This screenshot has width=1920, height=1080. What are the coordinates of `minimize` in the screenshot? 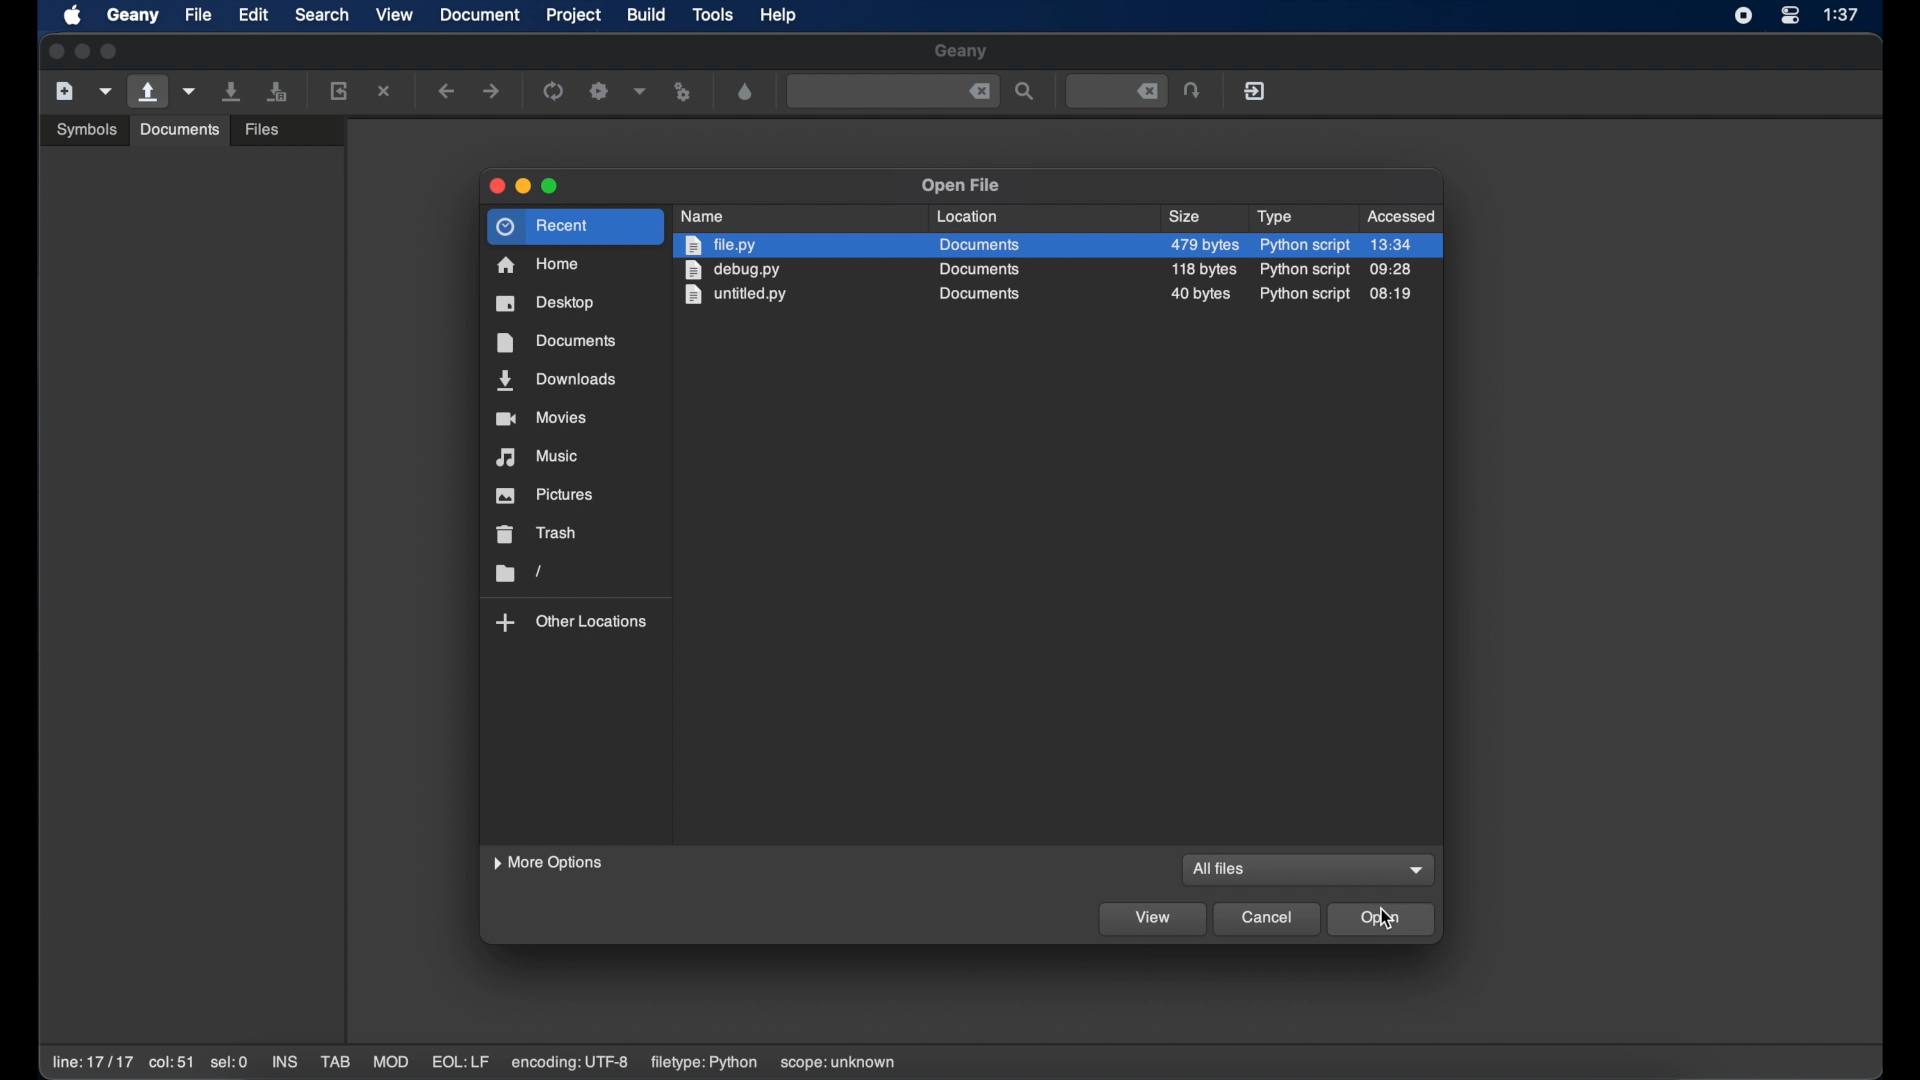 It's located at (523, 186).